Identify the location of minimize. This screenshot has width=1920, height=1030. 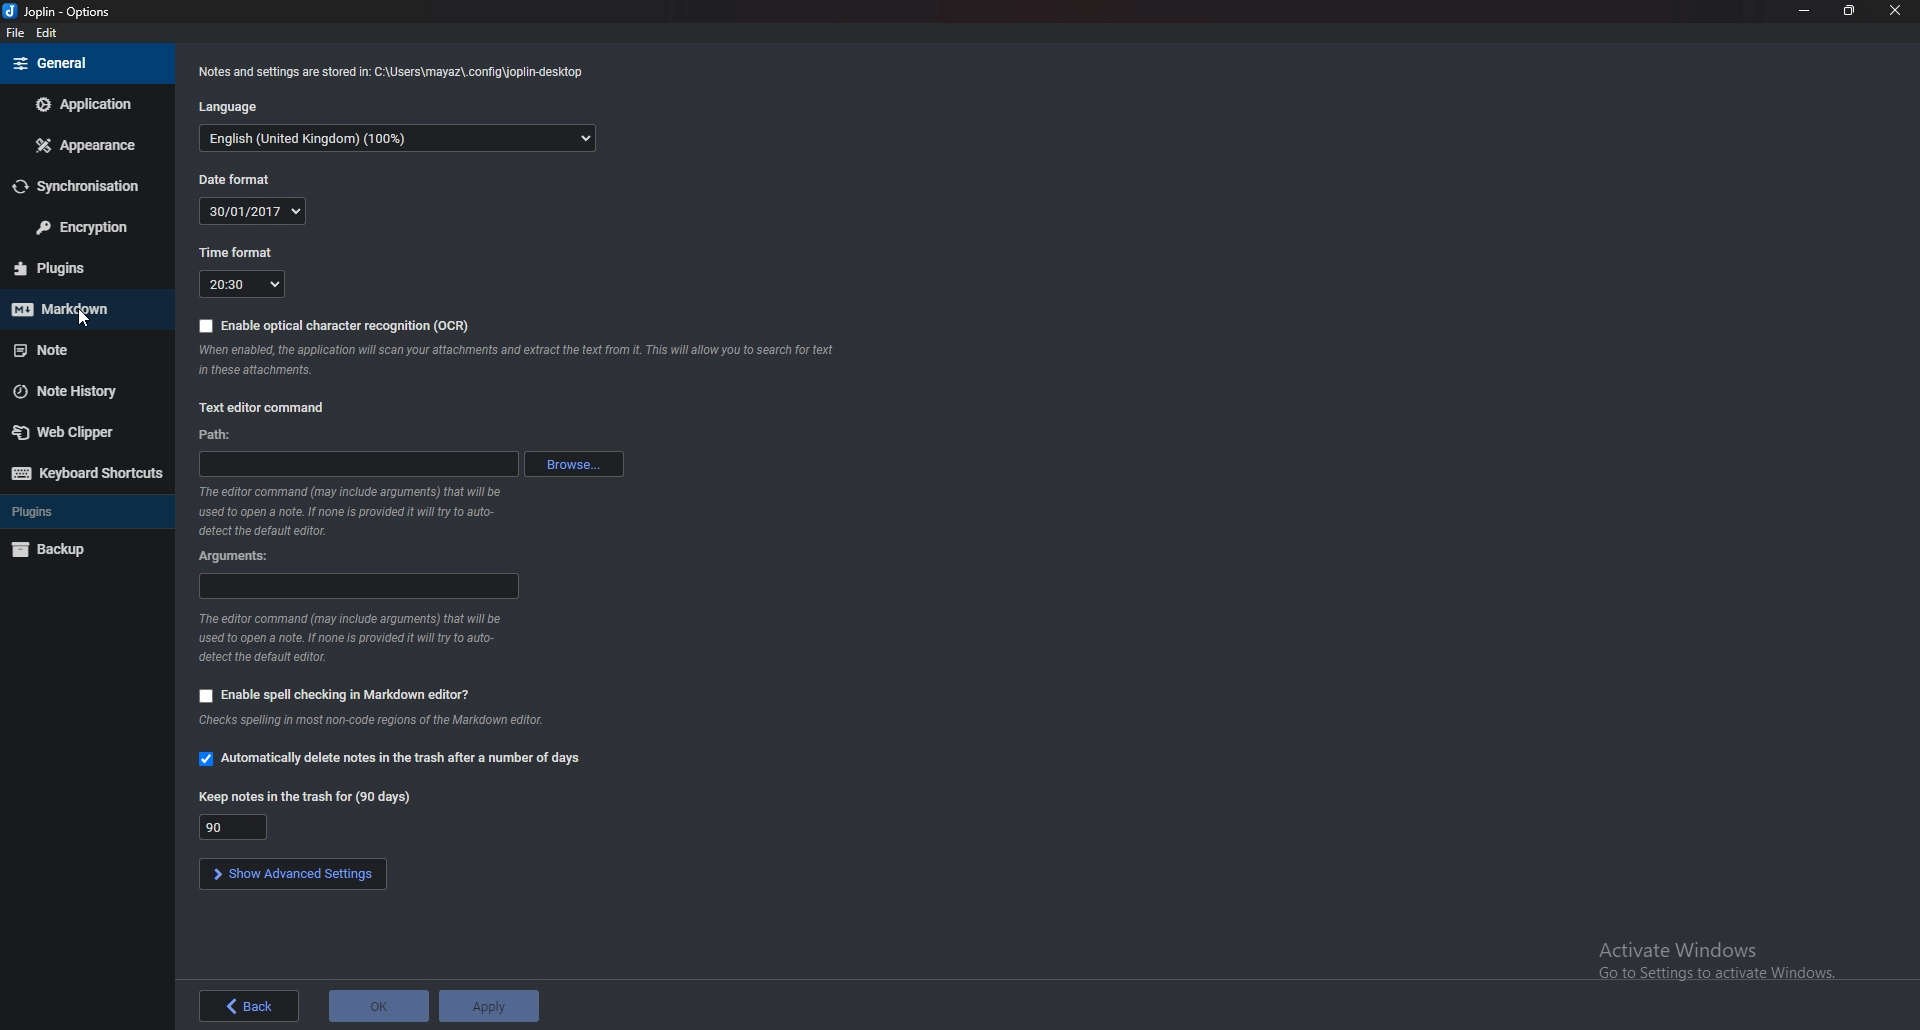
(1804, 11).